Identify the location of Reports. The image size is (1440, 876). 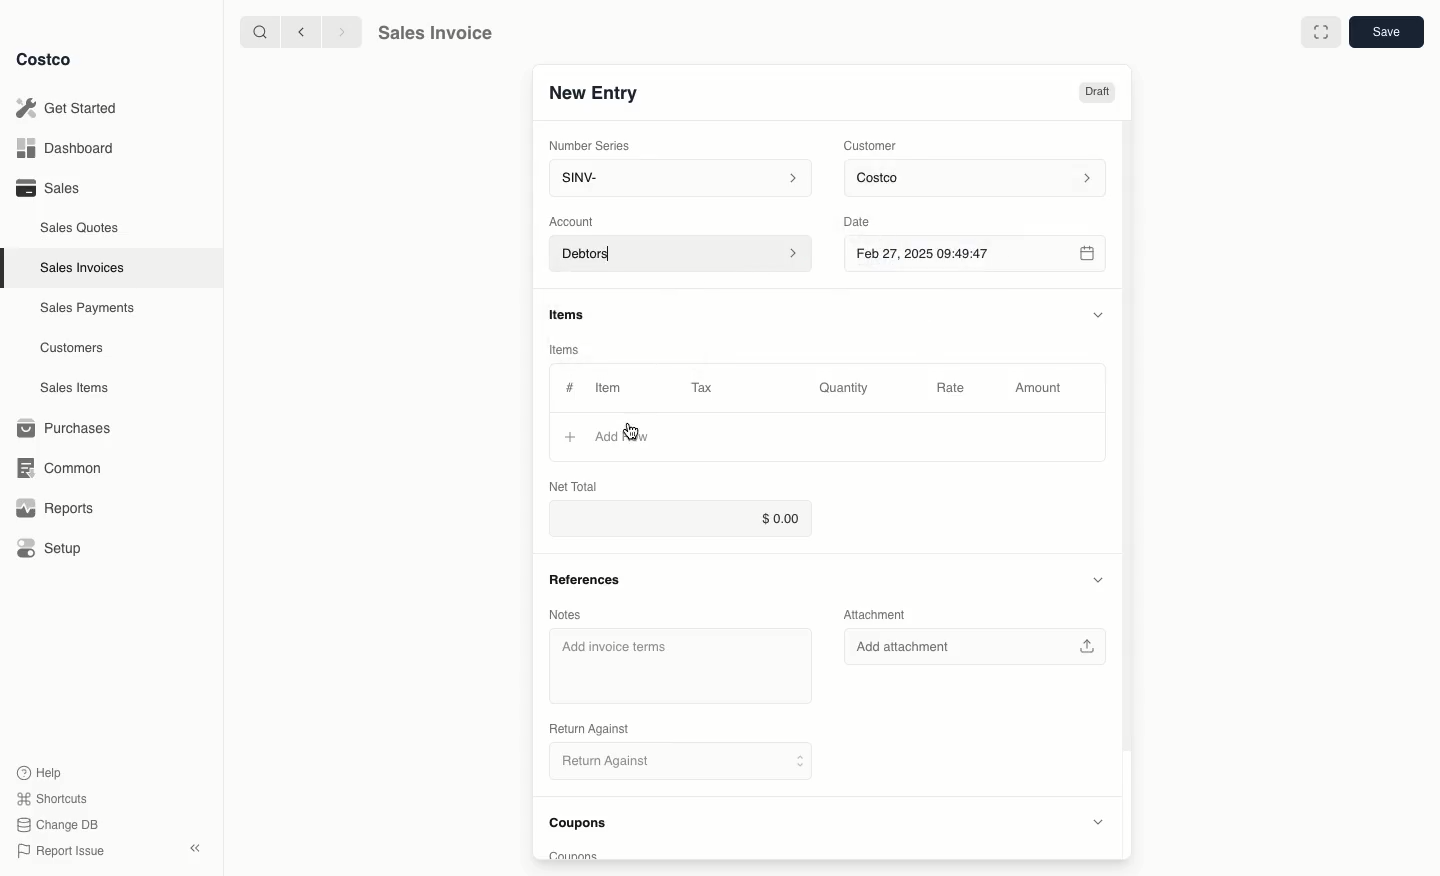
(52, 508).